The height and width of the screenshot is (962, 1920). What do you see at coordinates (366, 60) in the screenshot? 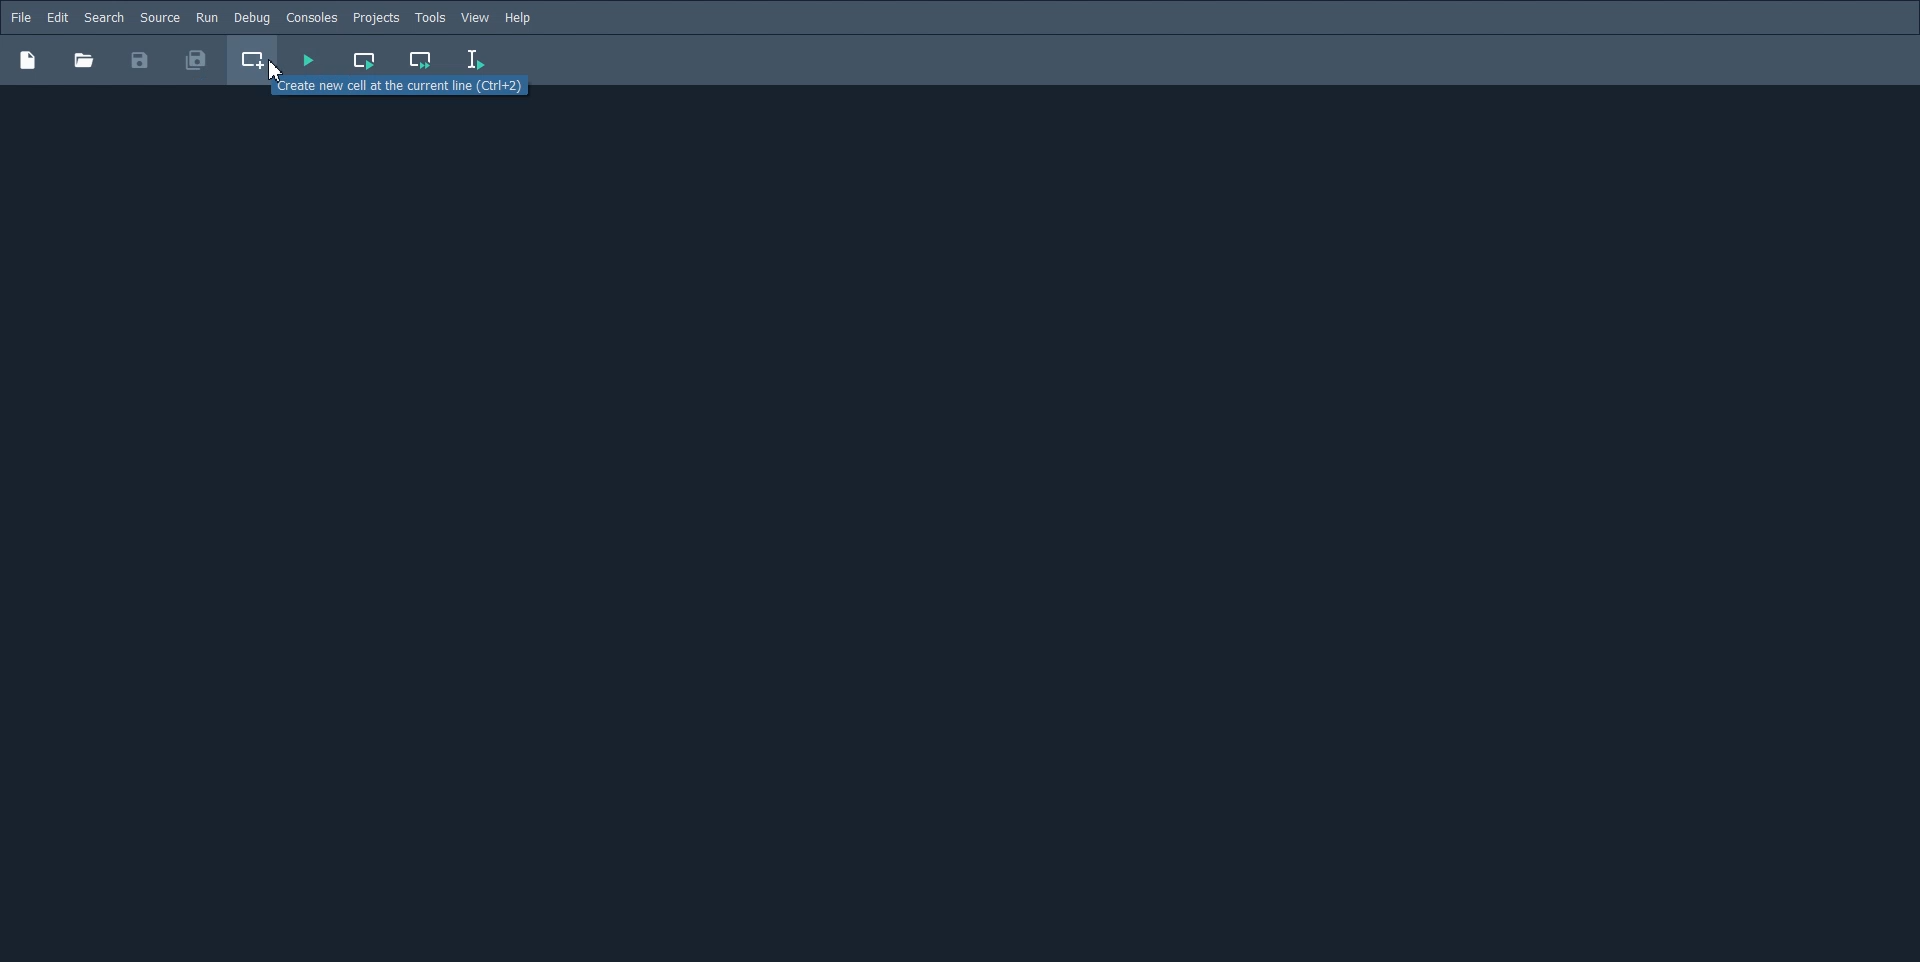
I see `Run Current cell` at bounding box center [366, 60].